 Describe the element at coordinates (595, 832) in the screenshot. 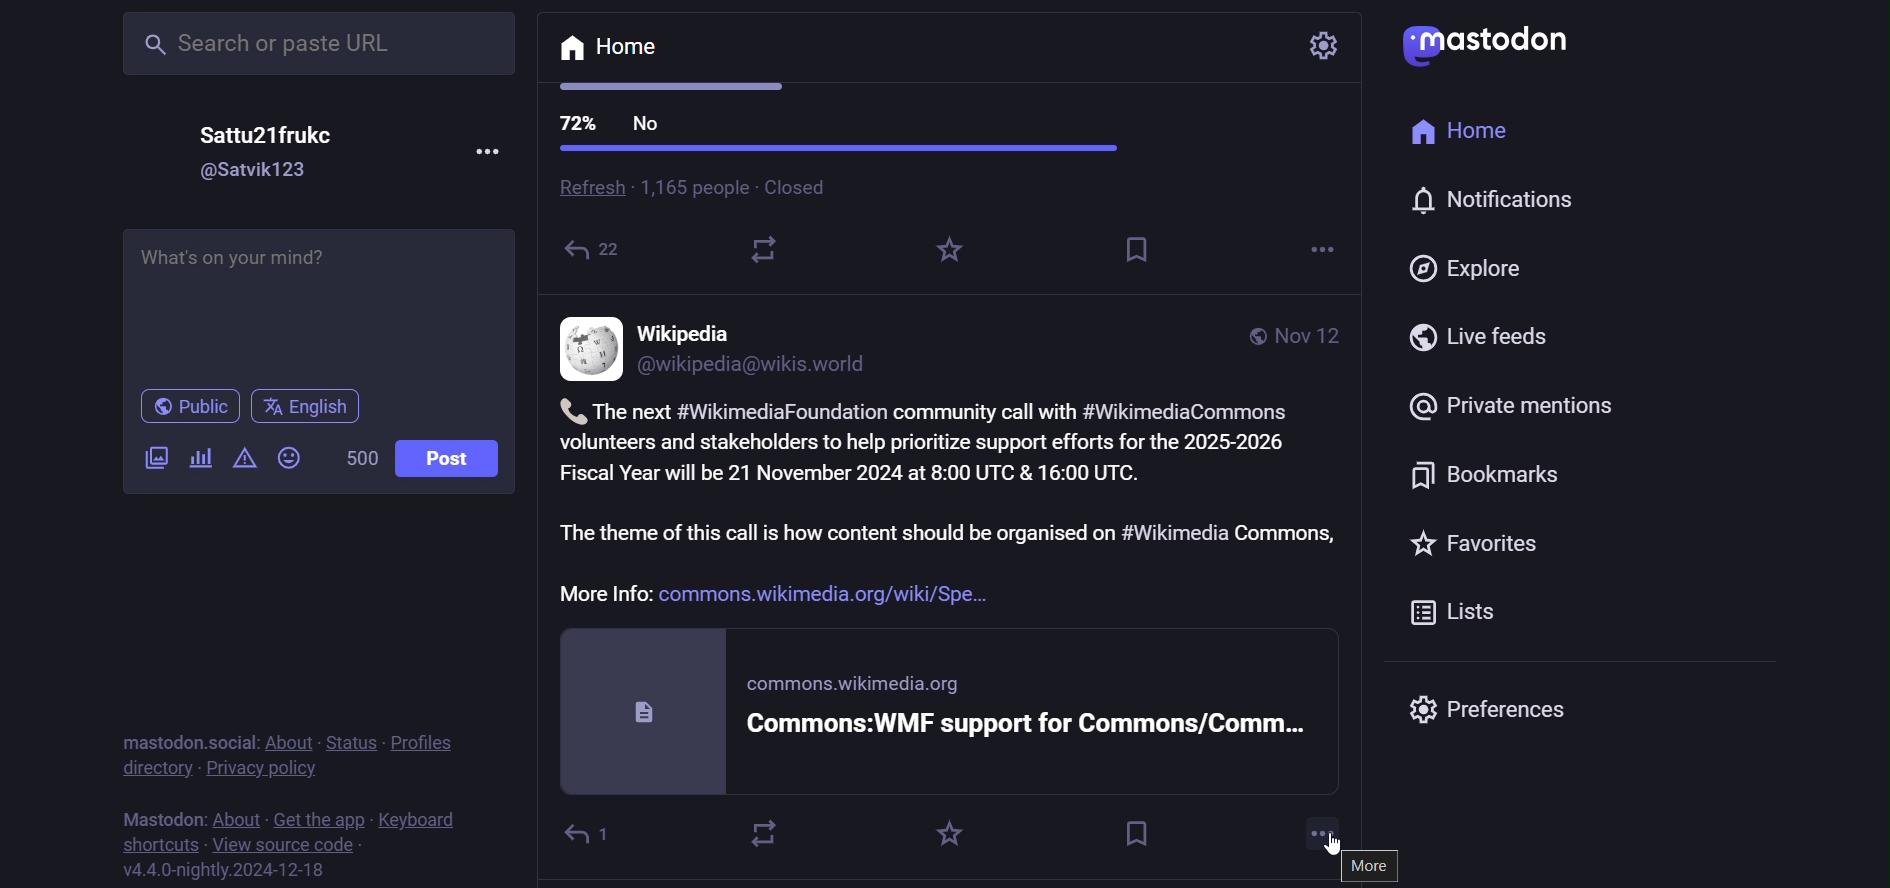

I see `reply` at that location.